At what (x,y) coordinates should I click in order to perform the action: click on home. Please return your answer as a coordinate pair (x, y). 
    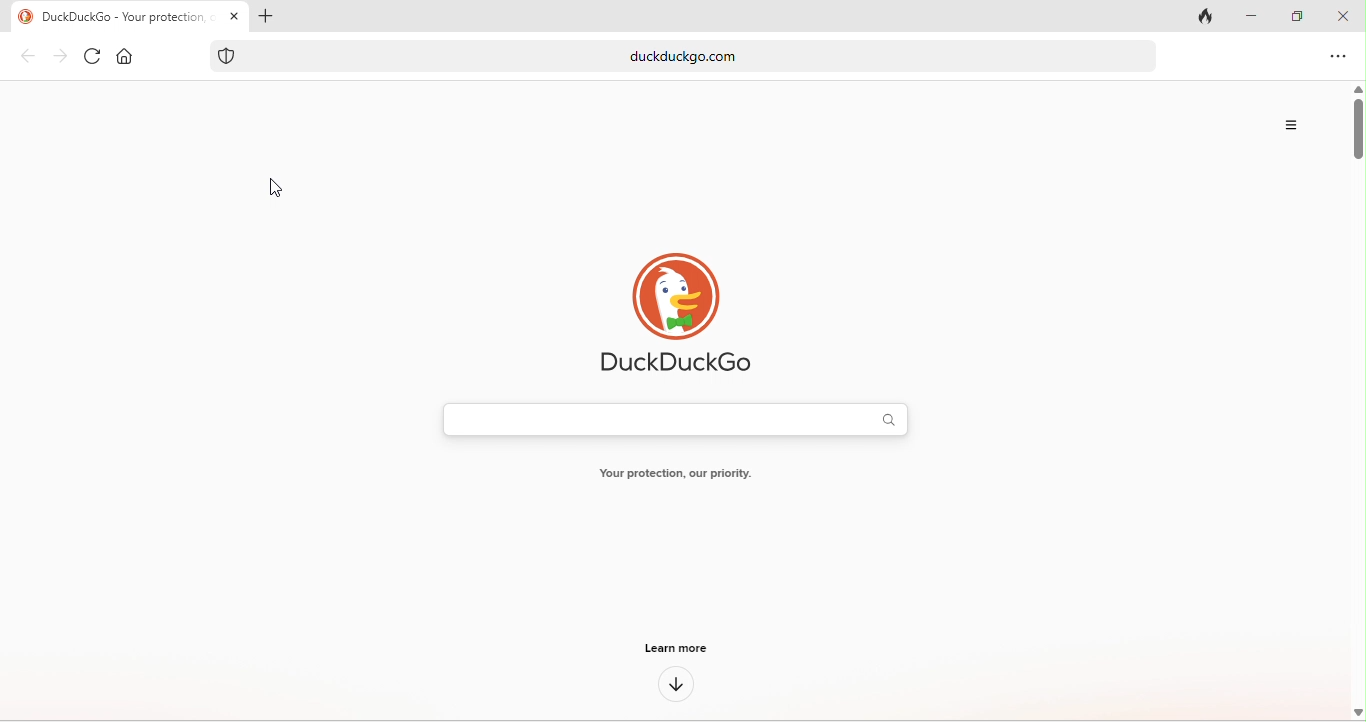
    Looking at the image, I should click on (129, 58).